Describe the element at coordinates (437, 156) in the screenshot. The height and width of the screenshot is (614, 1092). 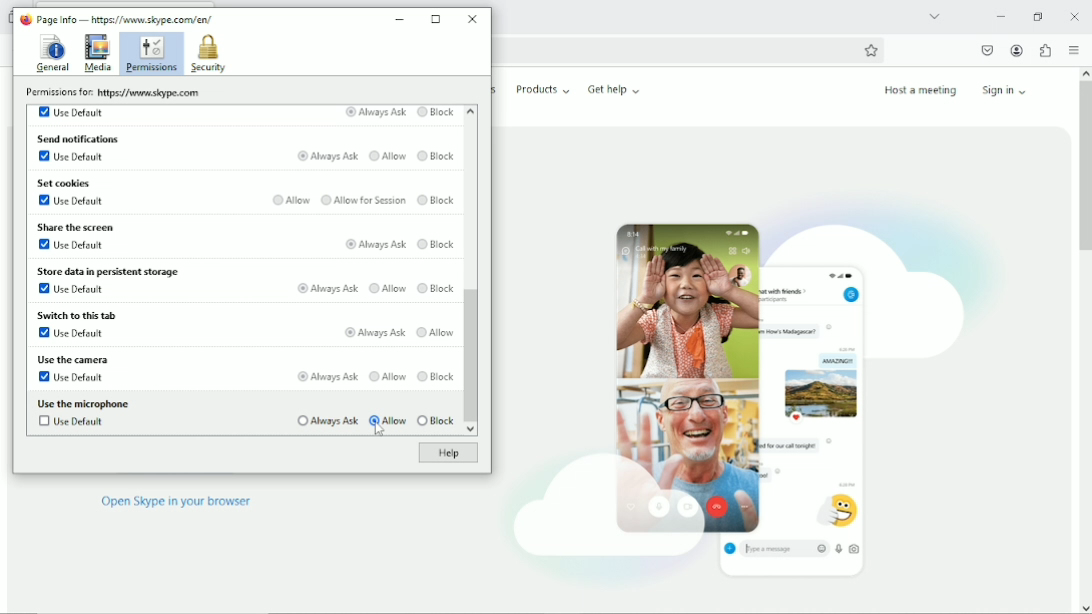
I see `Block` at that location.